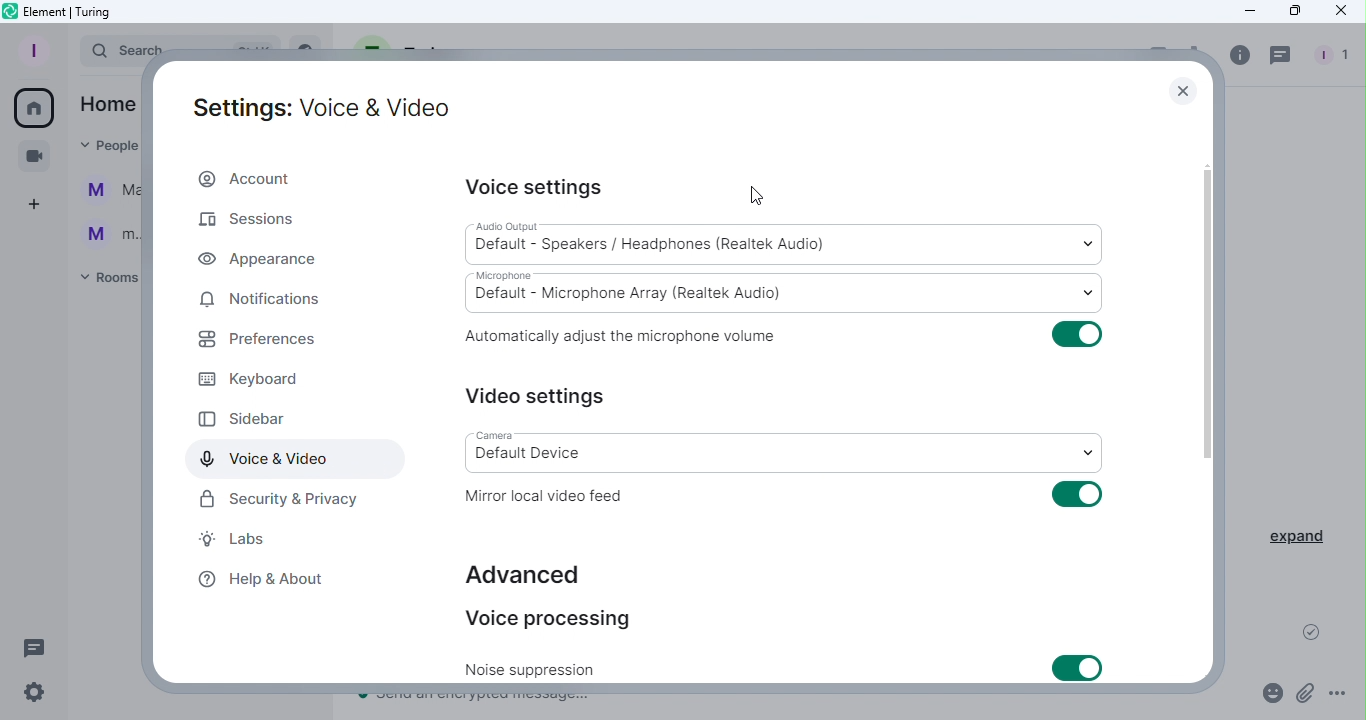  Describe the element at coordinates (1294, 537) in the screenshot. I see `Expand` at that location.